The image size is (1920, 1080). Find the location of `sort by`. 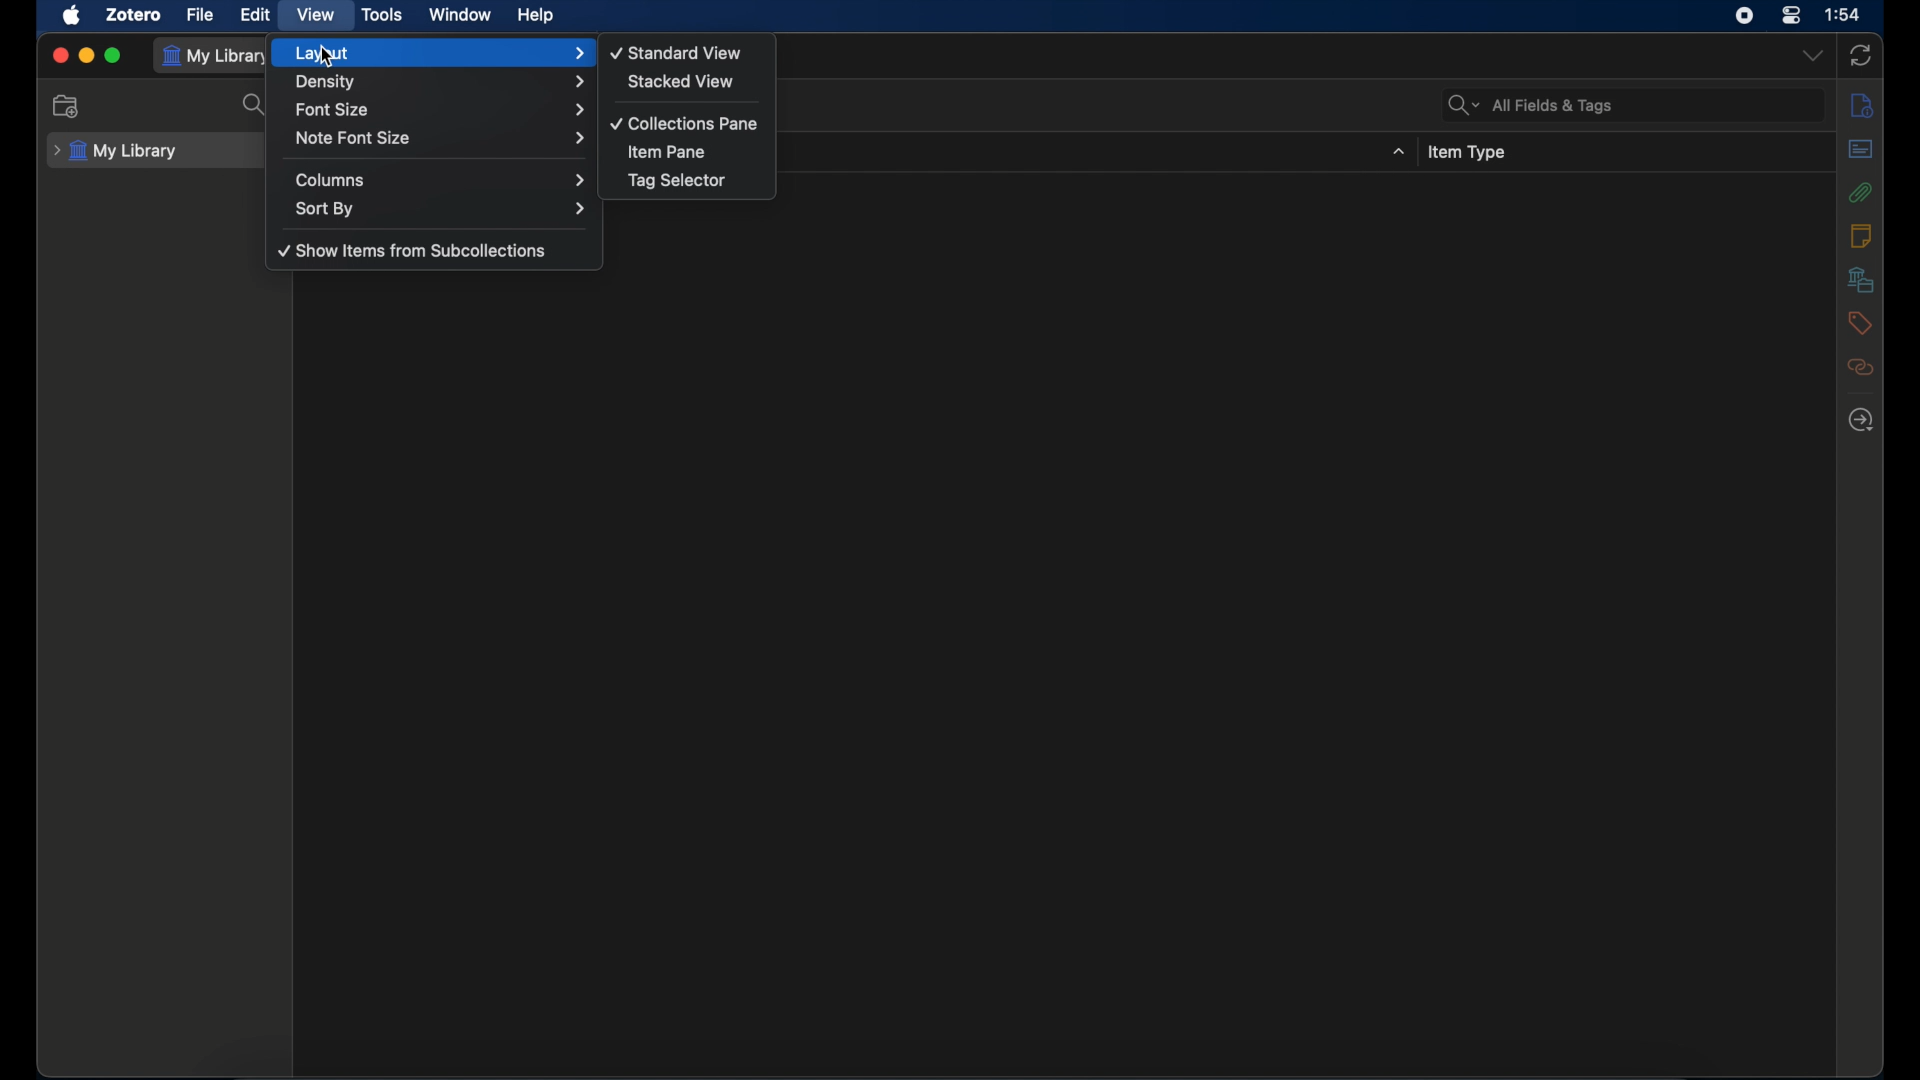

sort by is located at coordinates (443, 208).